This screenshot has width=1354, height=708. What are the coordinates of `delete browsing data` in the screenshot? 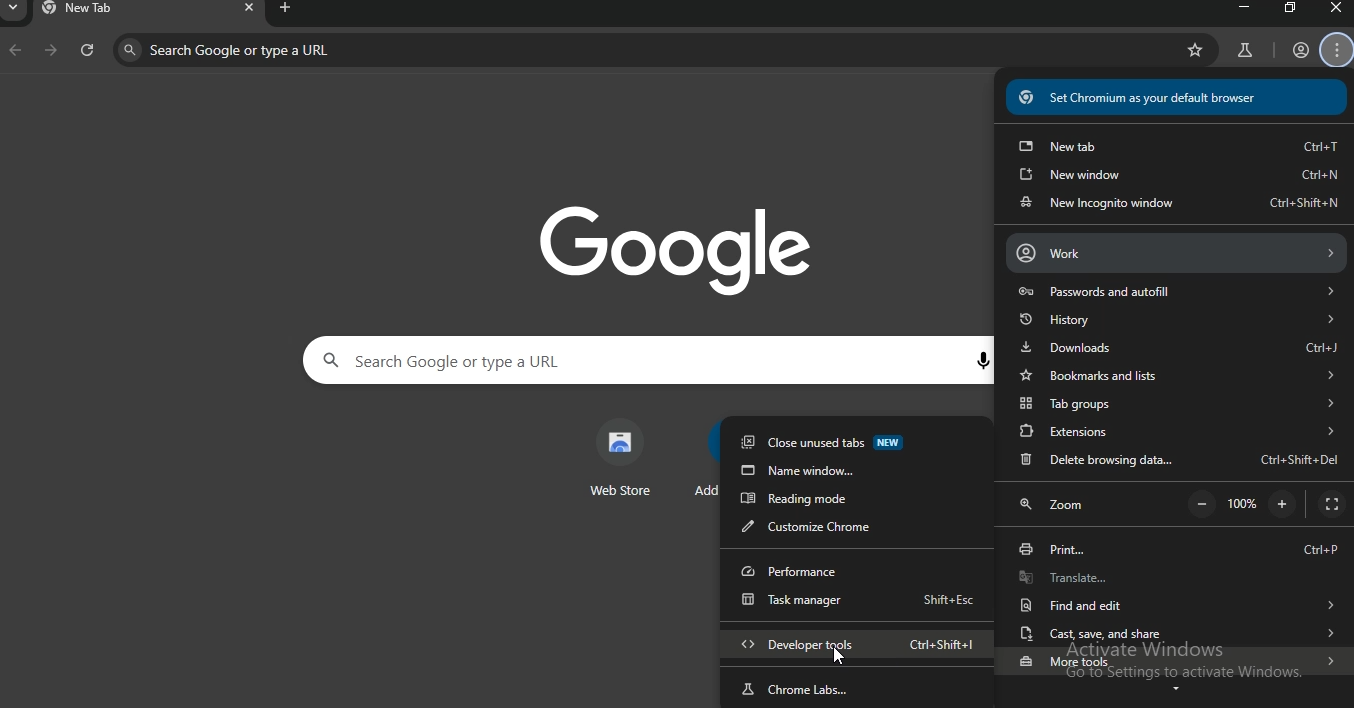 It's located at (1177, 458).